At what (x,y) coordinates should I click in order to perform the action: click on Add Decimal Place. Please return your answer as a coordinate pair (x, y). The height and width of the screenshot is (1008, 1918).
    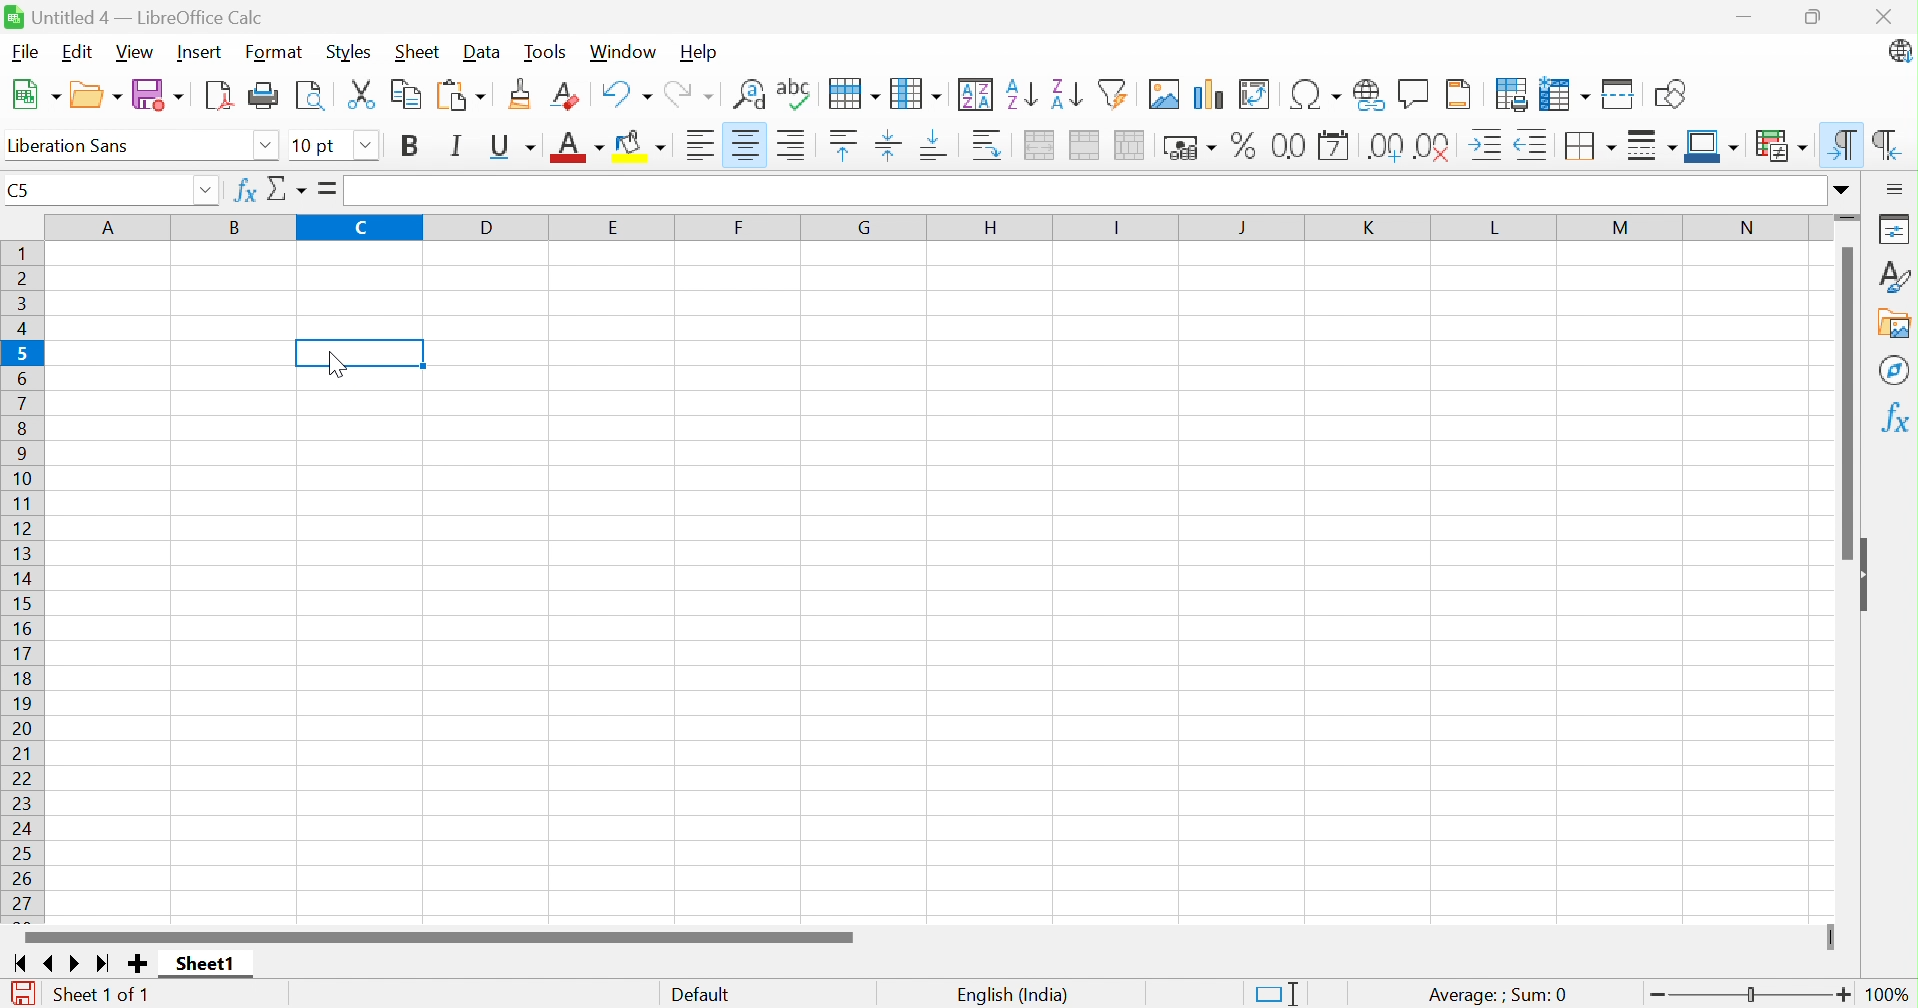
    Looking at the image, I should click on (1383, 145).